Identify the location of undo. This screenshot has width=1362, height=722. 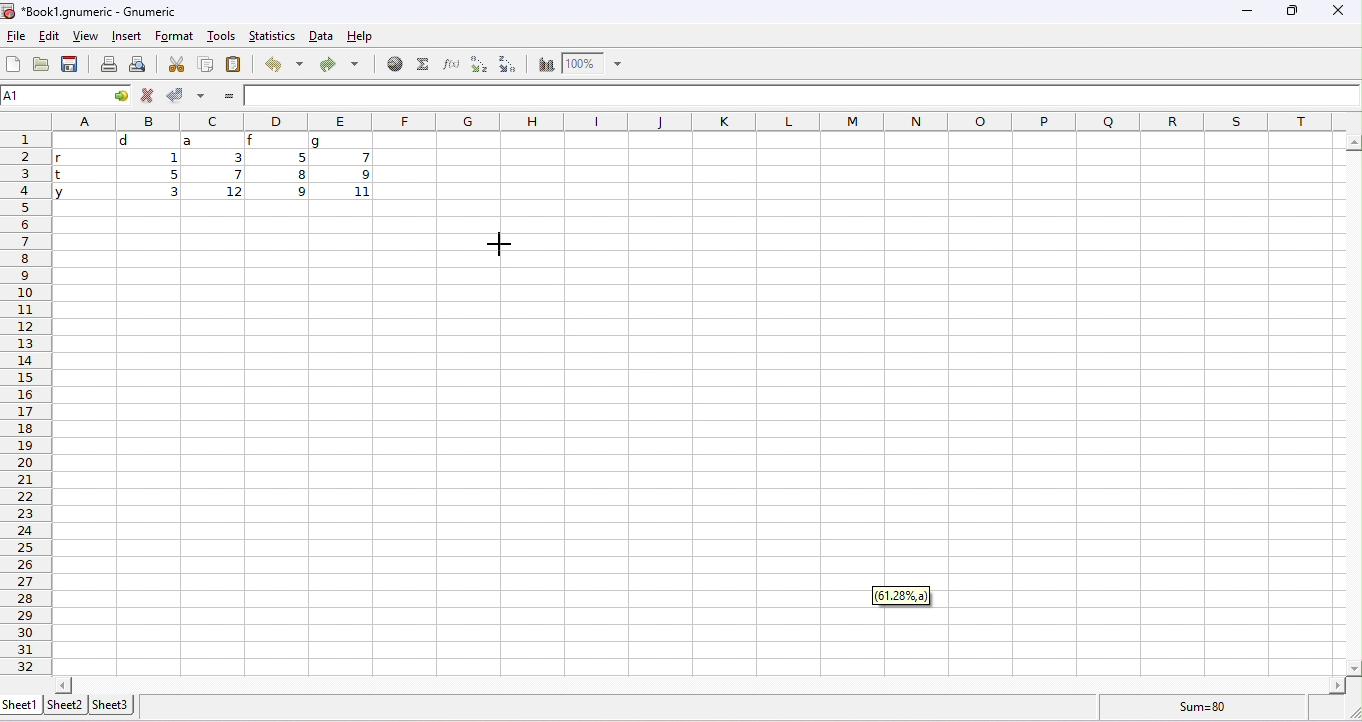
(282, 63).